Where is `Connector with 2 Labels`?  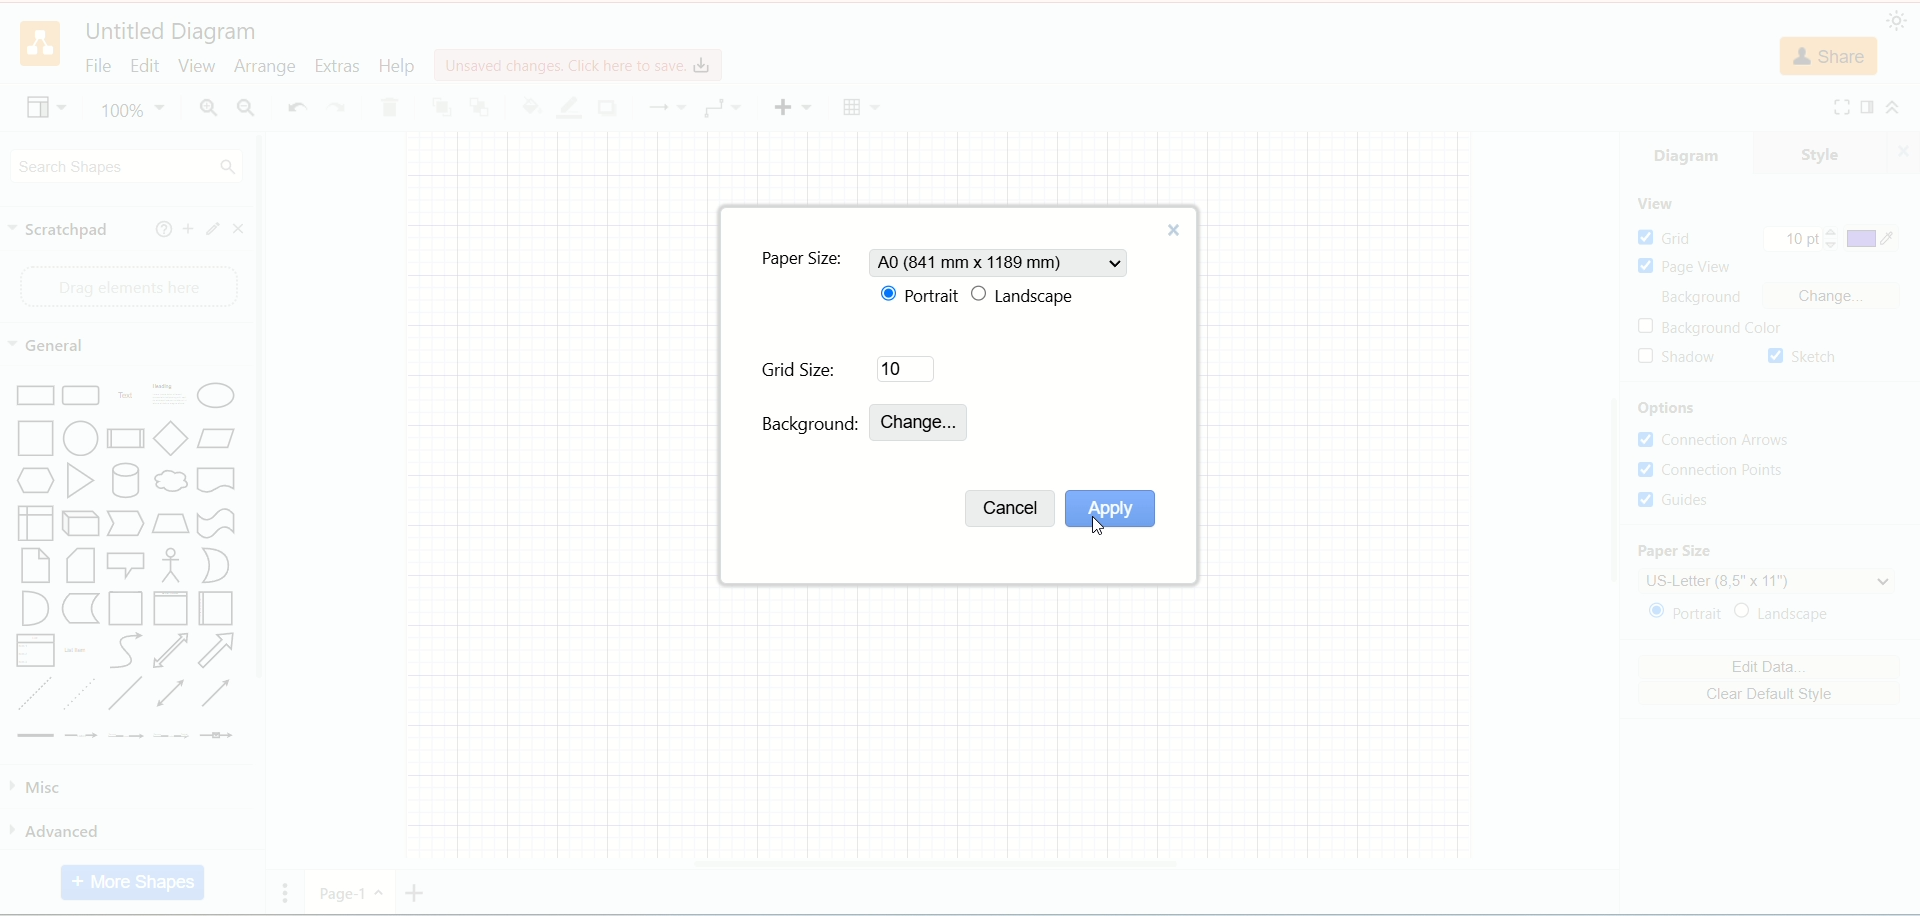
Connector with 2 Labels is located at coordinates (127, 737).